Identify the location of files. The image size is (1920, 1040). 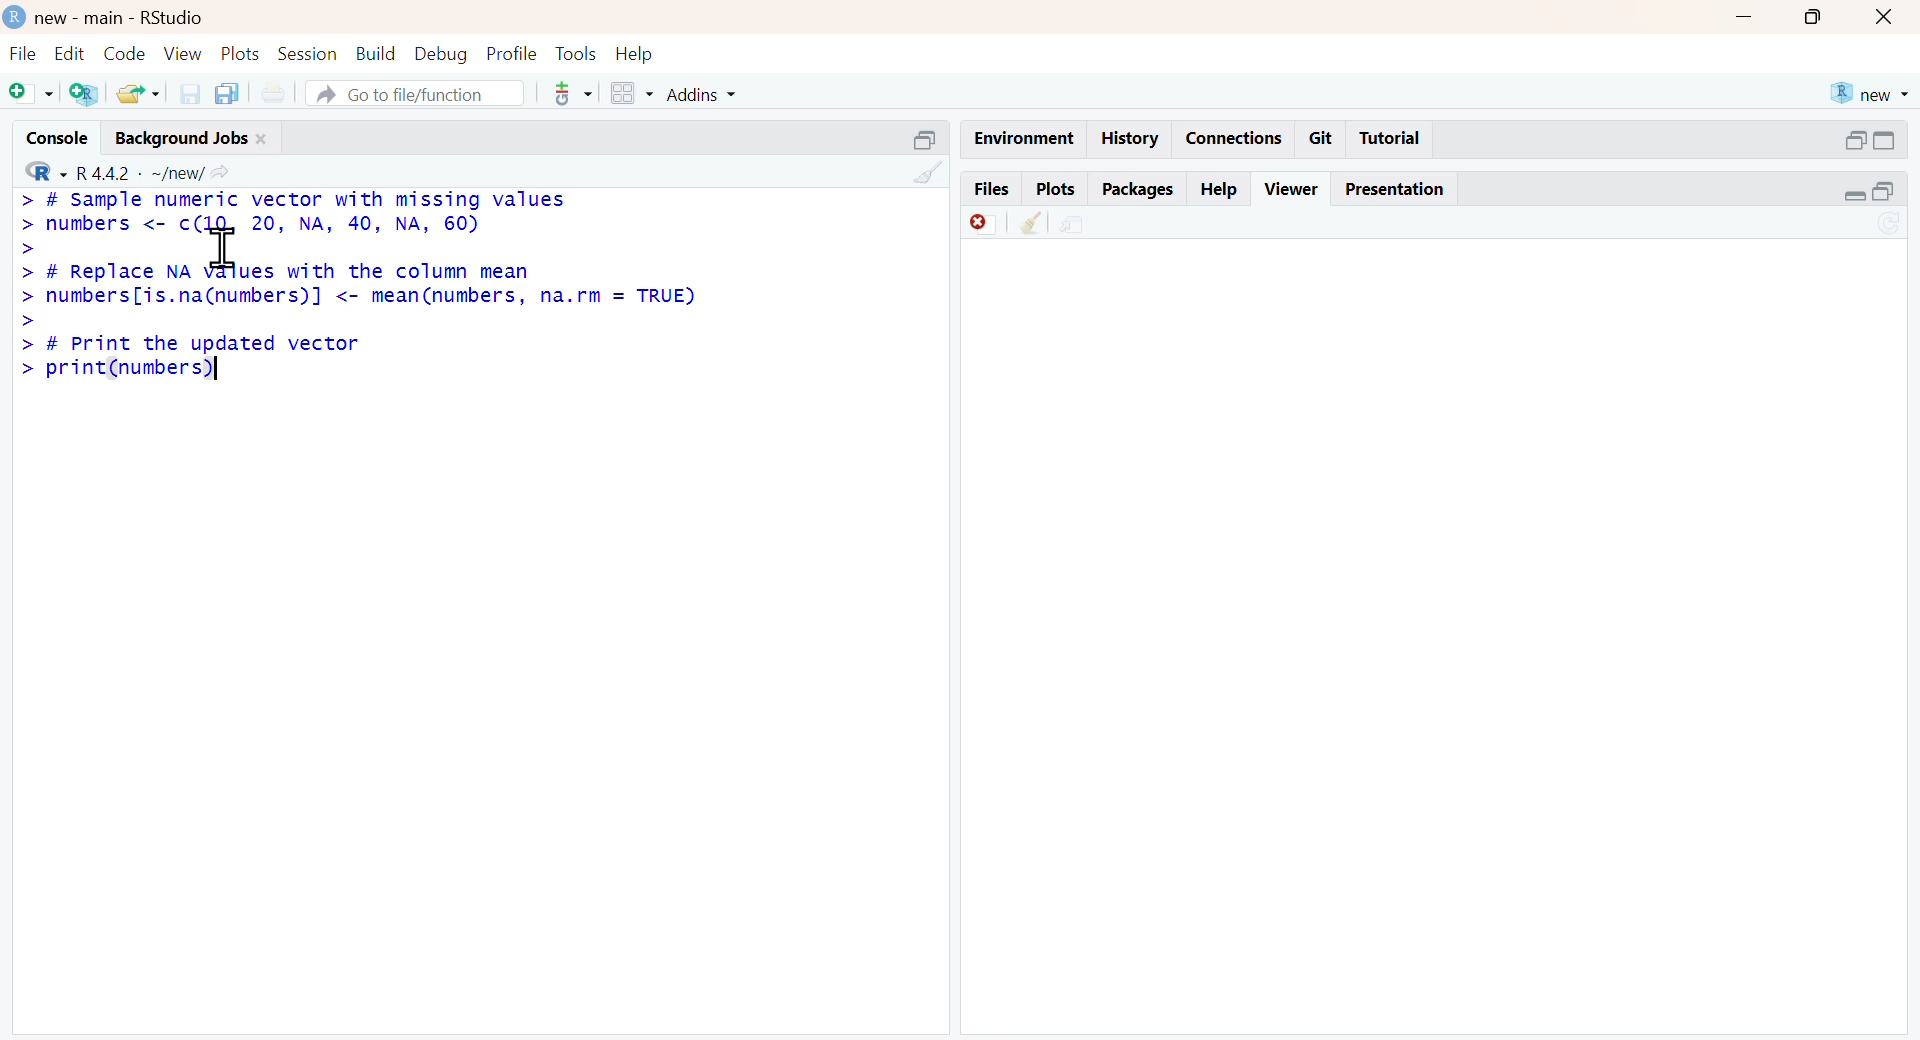
(992, 188).